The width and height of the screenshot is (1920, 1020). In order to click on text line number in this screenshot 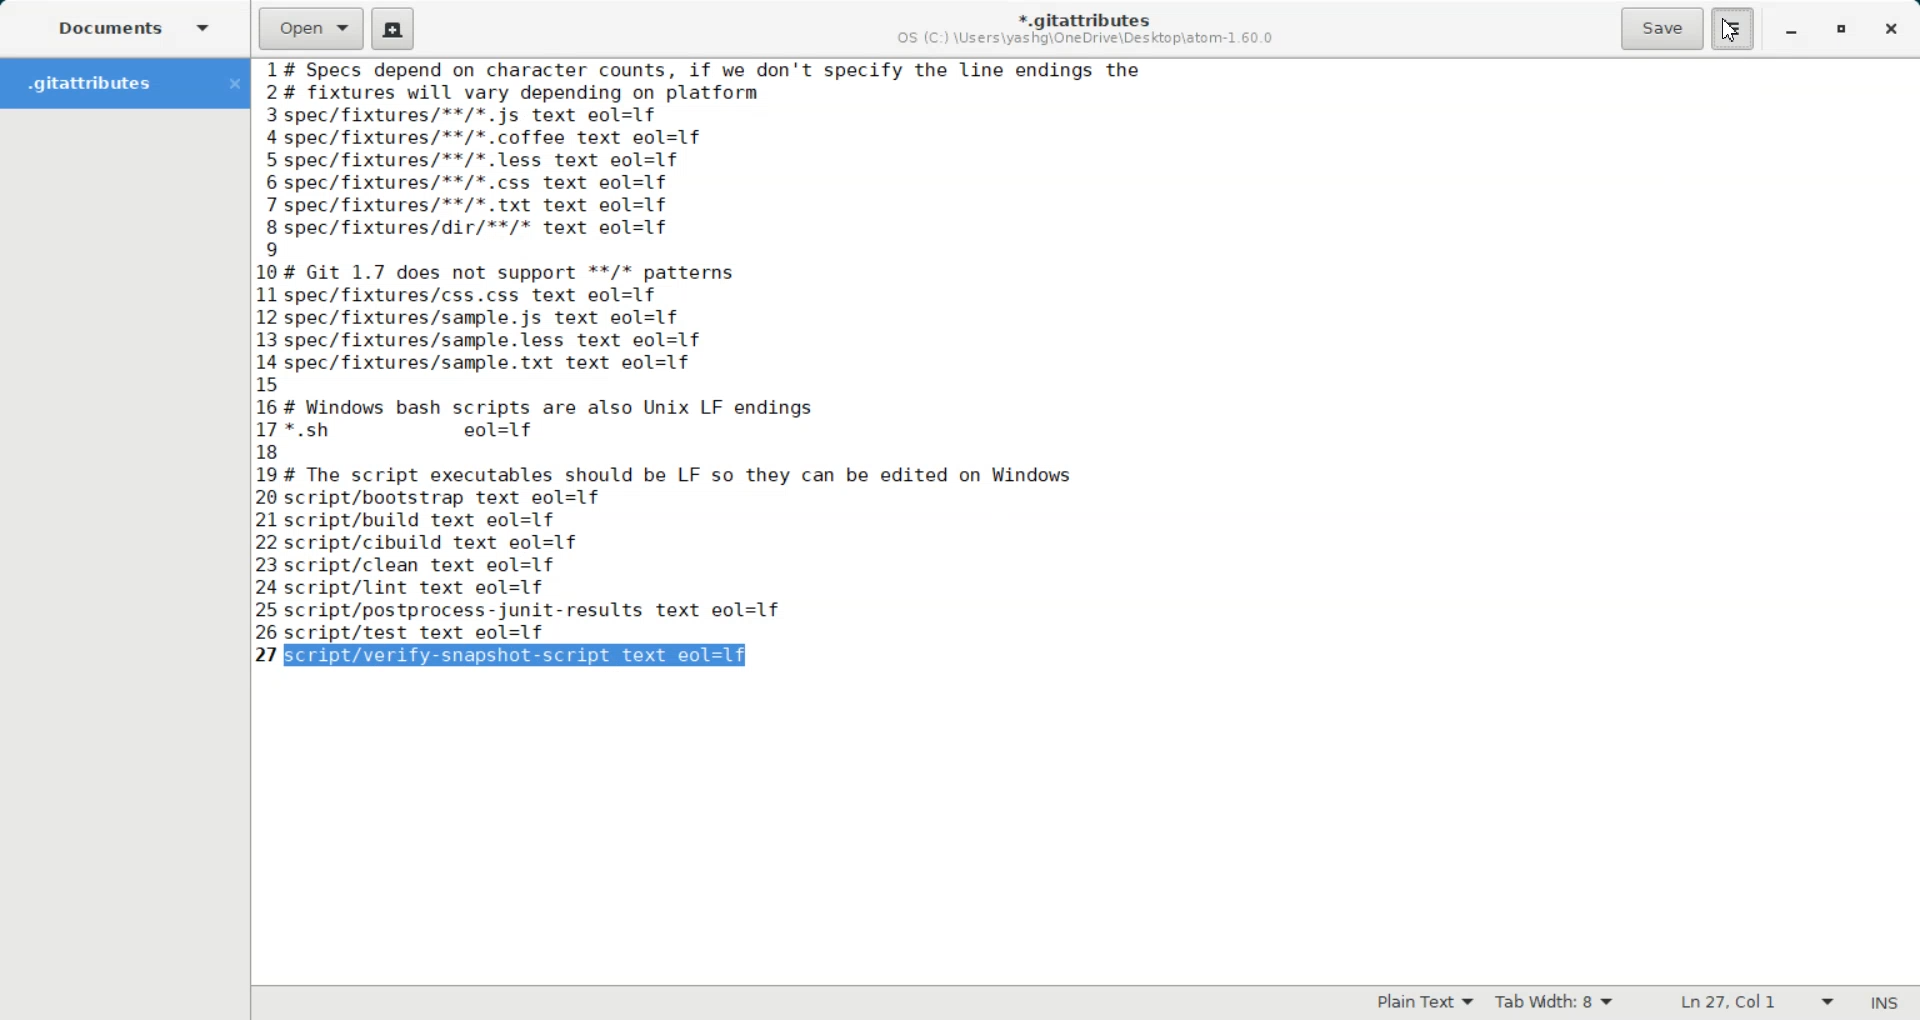, I will do `click(271, 349)`.